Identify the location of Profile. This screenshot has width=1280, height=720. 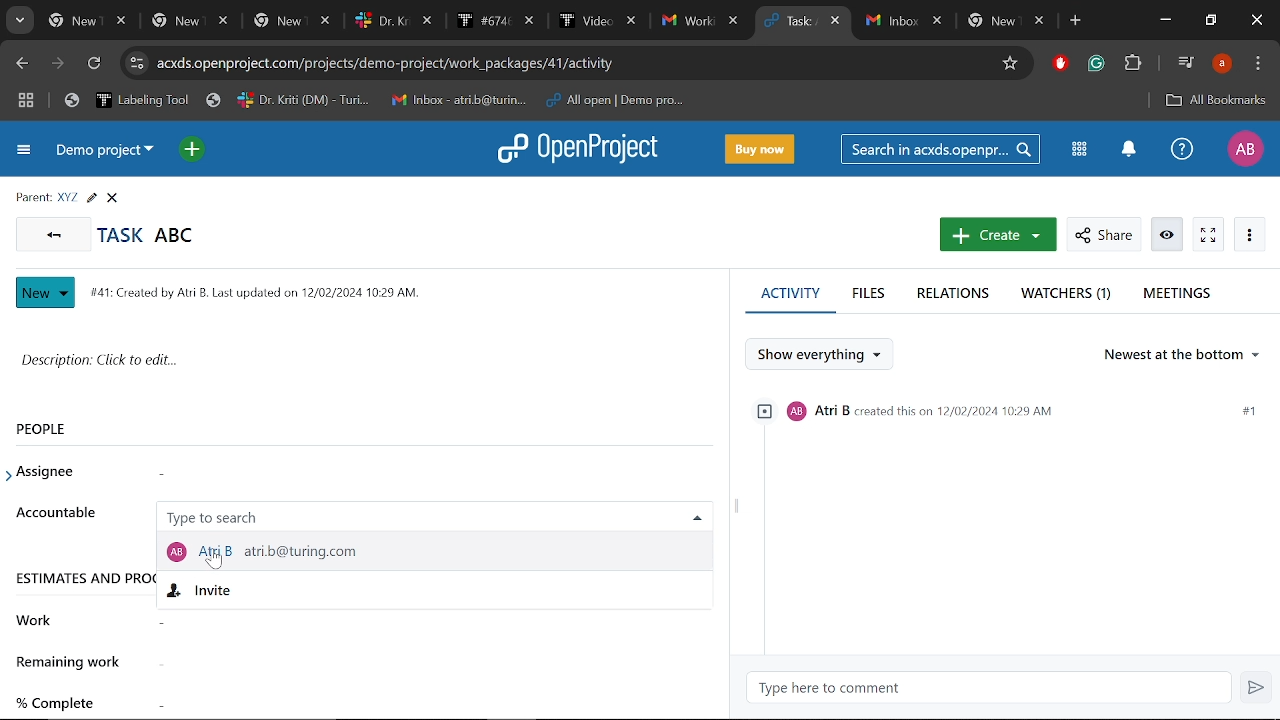
(1221, 65).